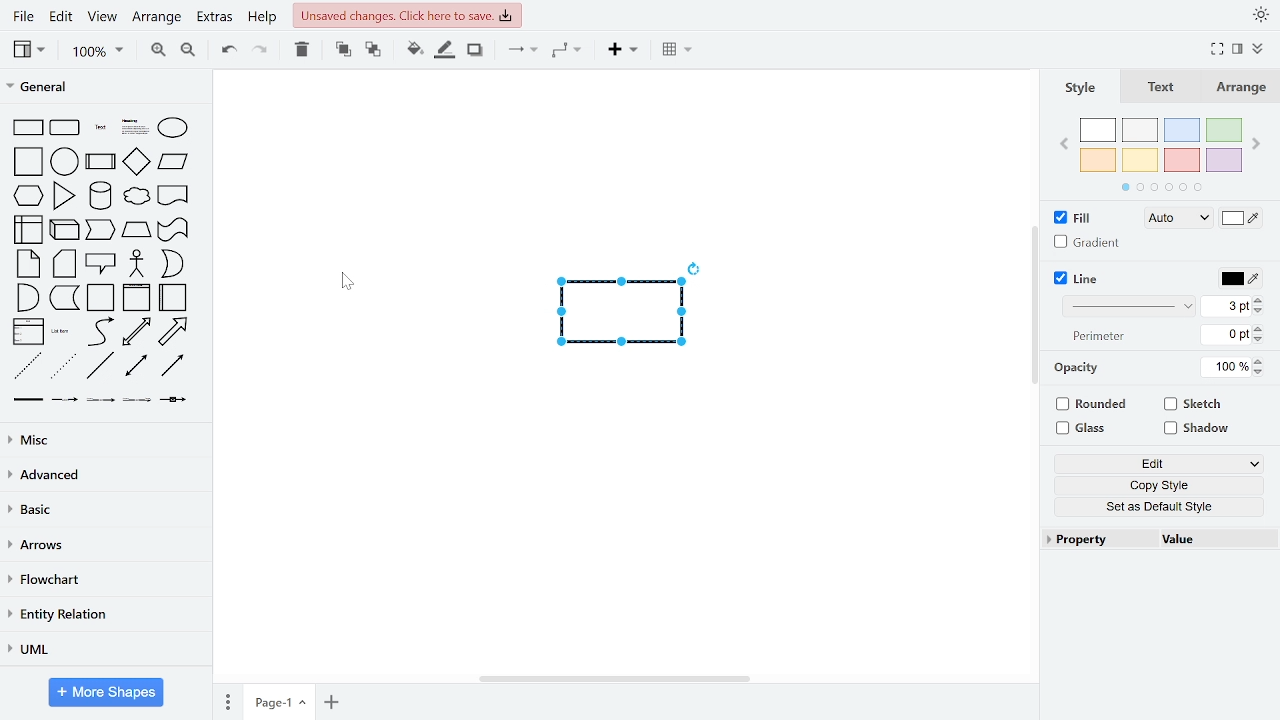 The height and width of the screenshot is (720, 1280). What do you see at coordinates (61, 159) in the screenshot?
I see `general shapes` at bounding box center [61, 159].